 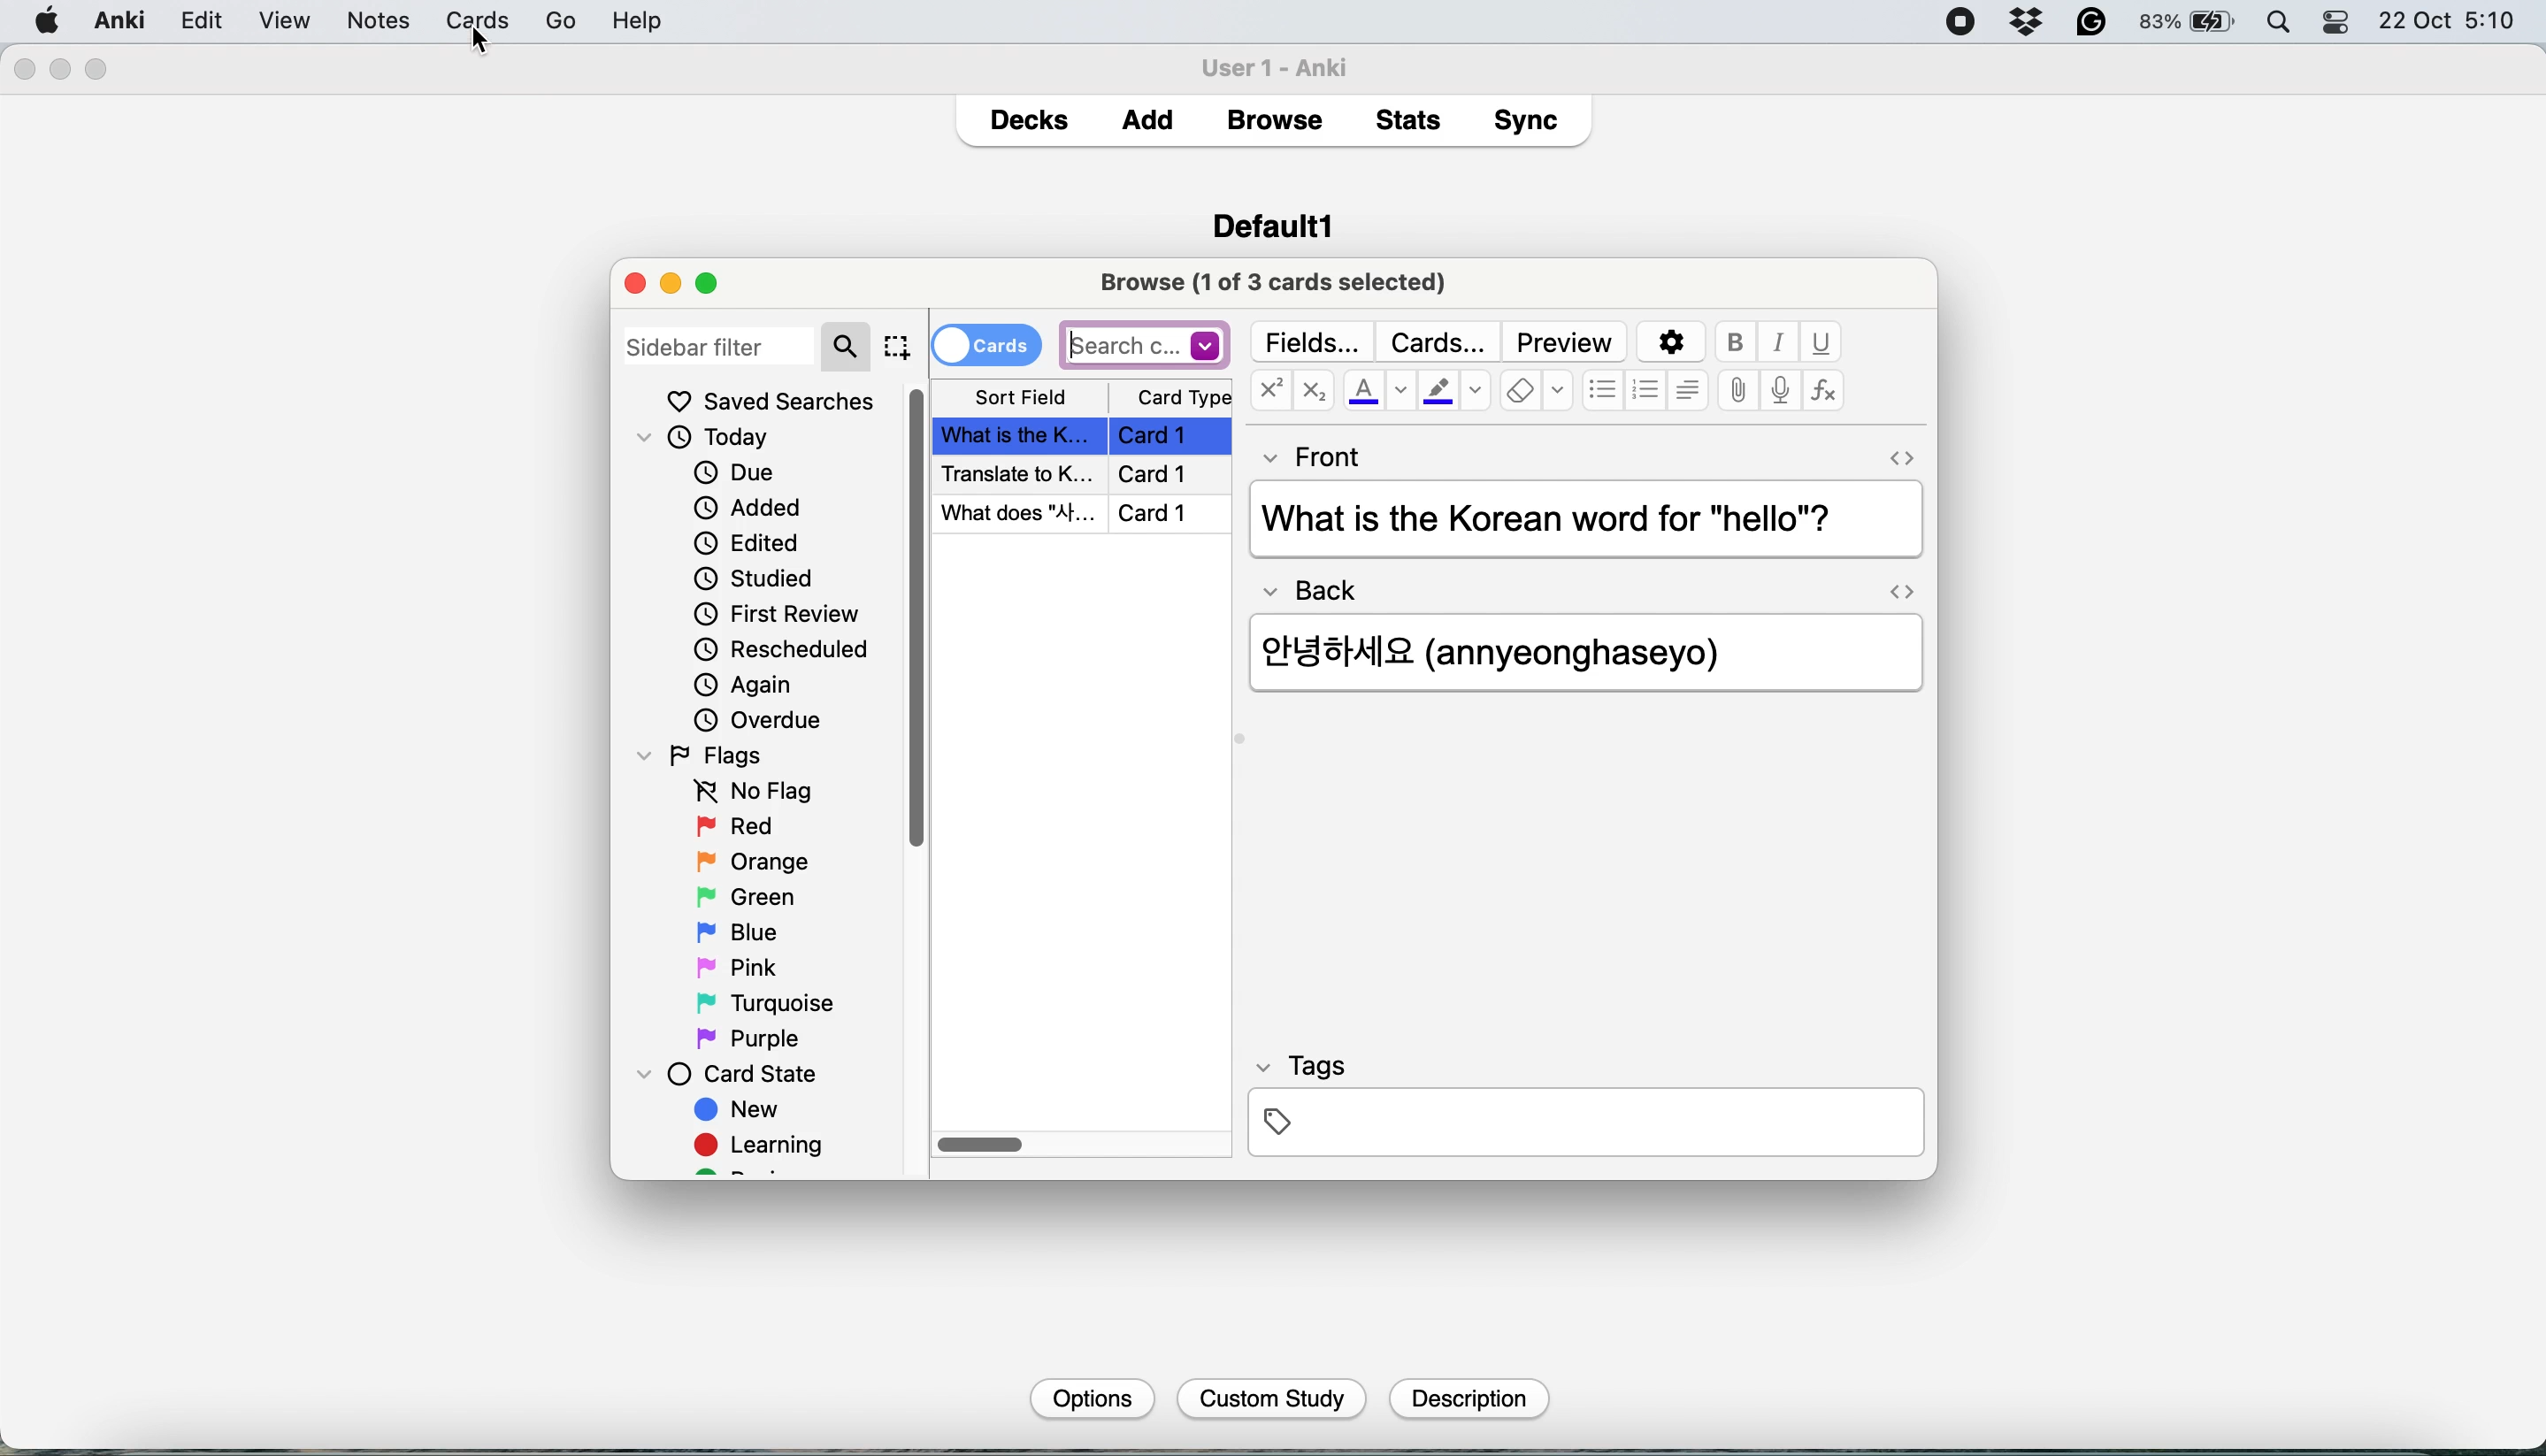 I want to click on Add, so click(x=1148, y=114).